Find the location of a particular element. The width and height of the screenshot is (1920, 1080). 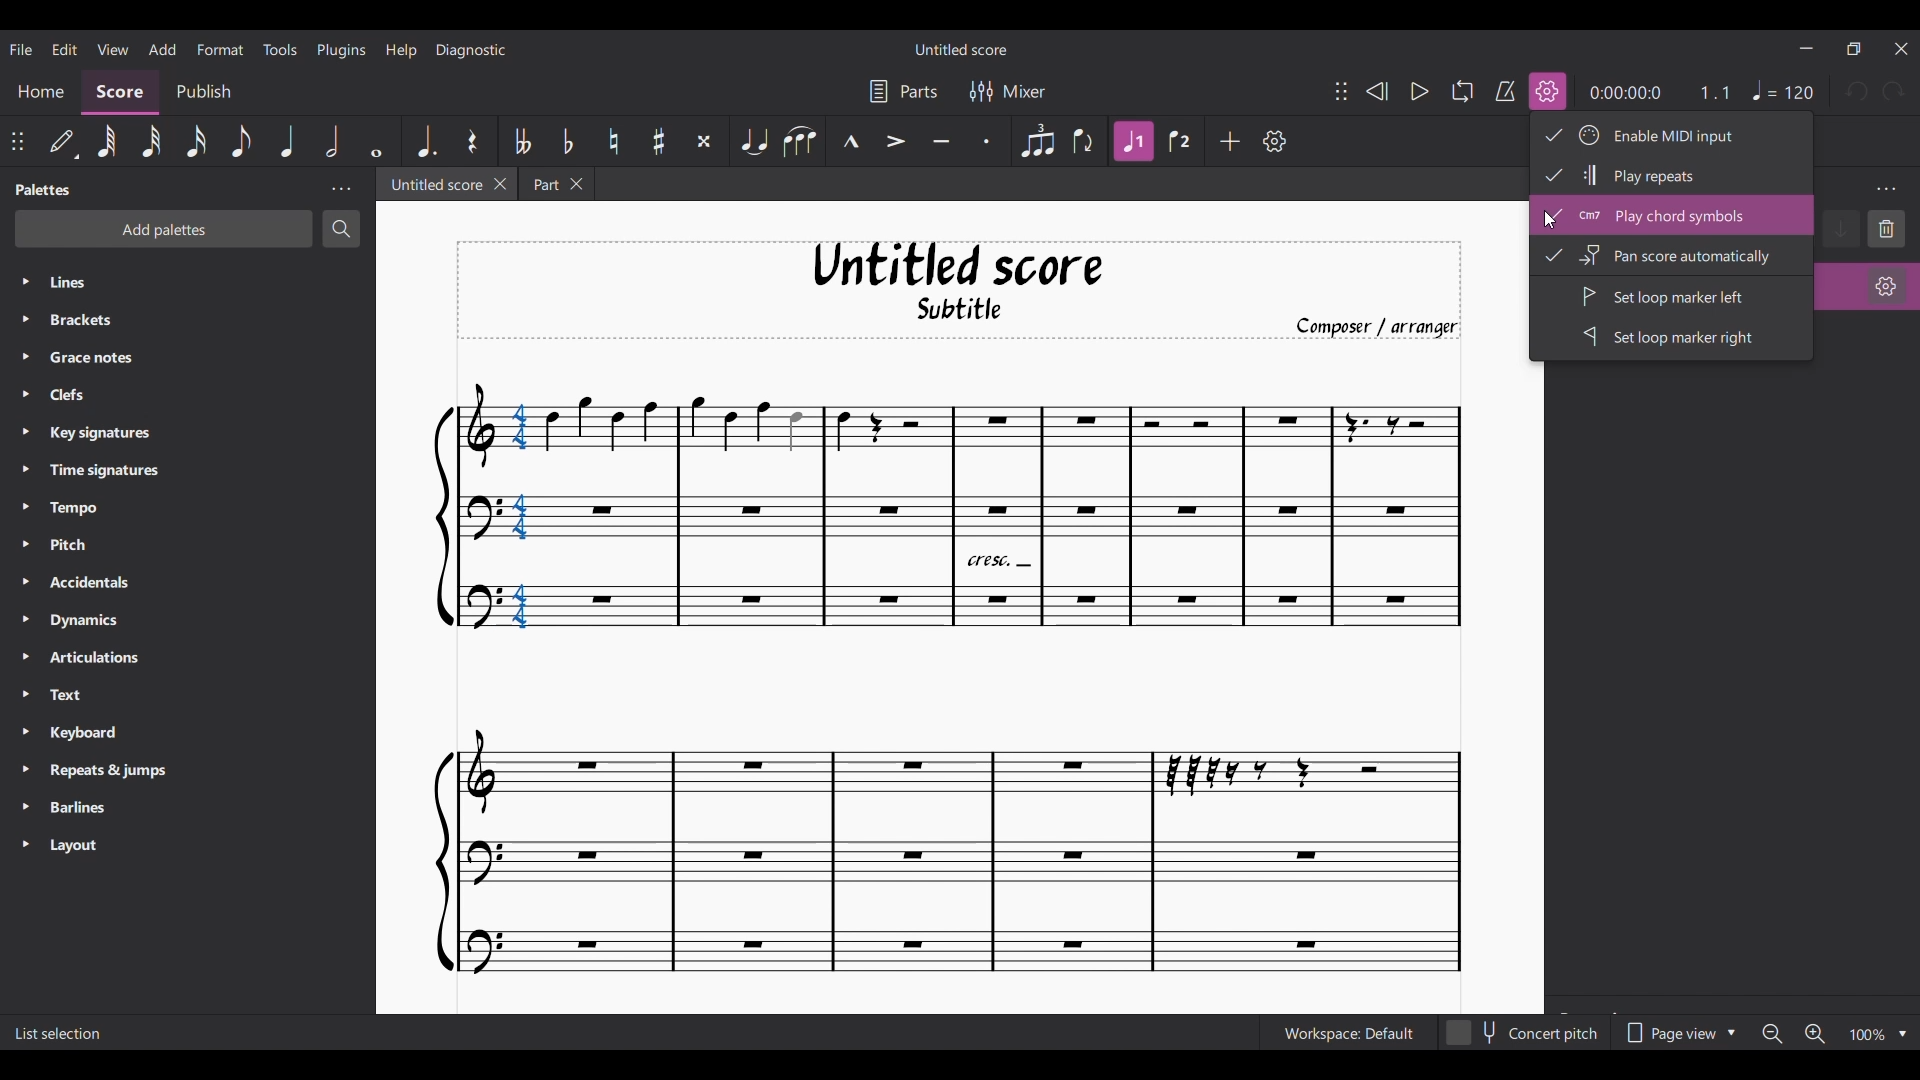

Close current tab is located at coordinates (500, 184).